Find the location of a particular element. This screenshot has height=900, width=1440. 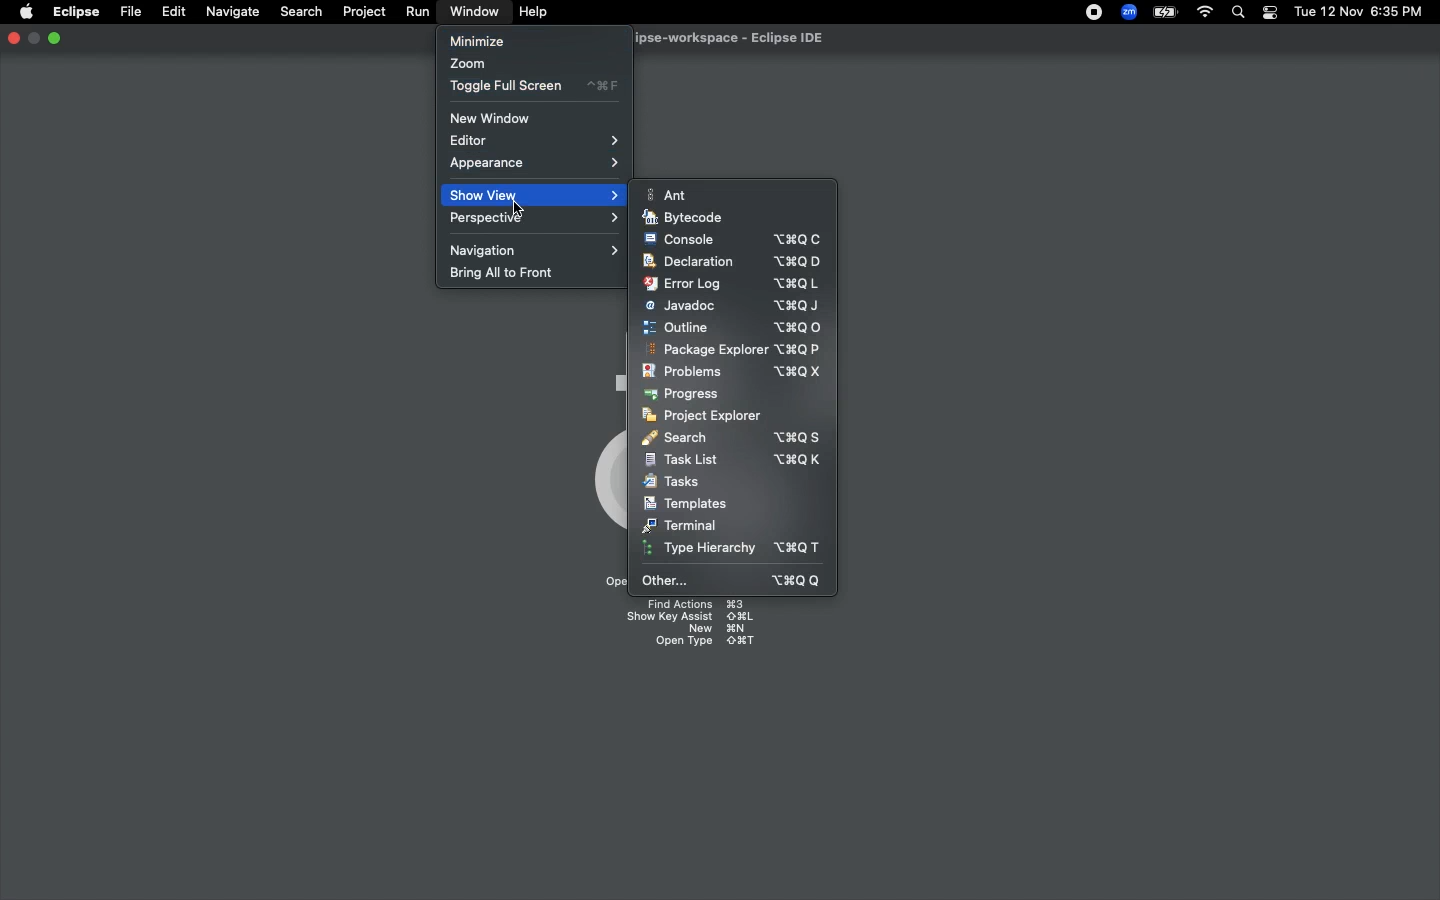

Recording is located at coordinates (1095, 14).